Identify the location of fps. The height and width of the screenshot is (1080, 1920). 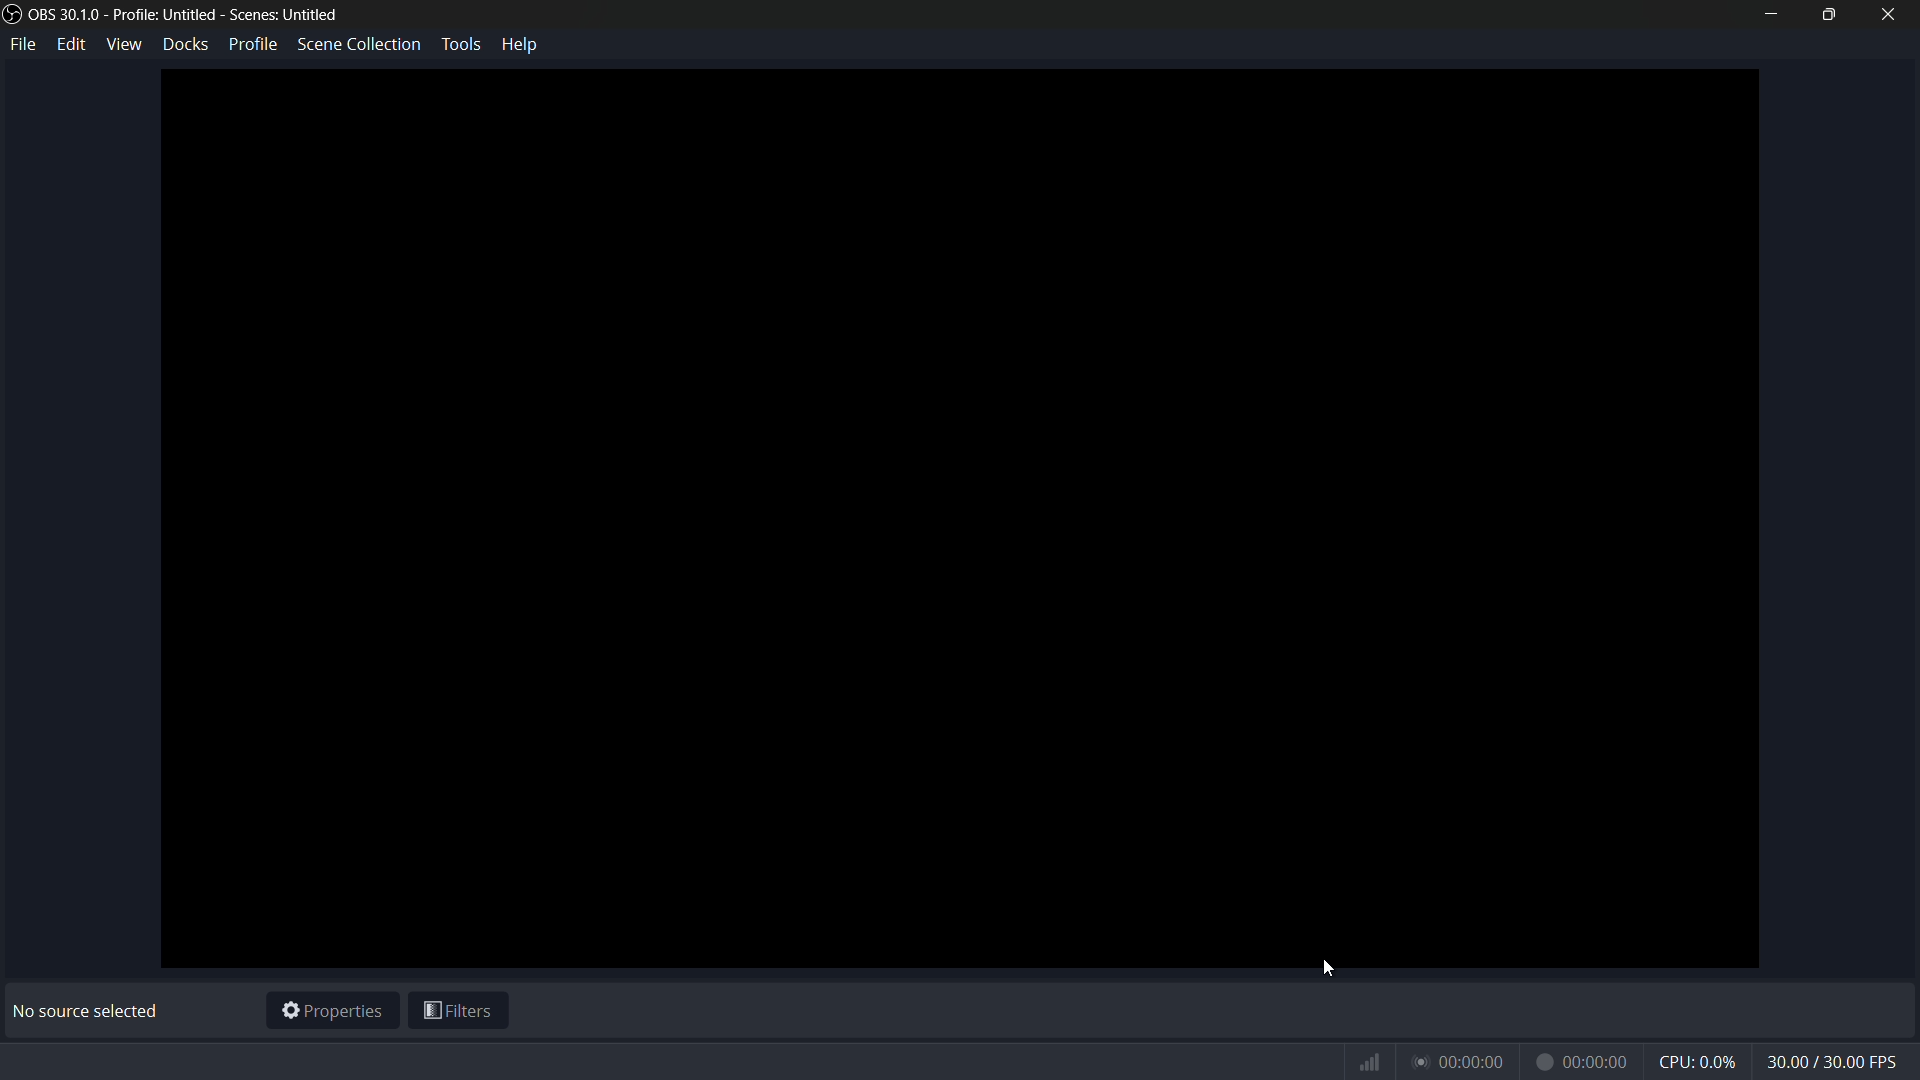
(1834, 1063).